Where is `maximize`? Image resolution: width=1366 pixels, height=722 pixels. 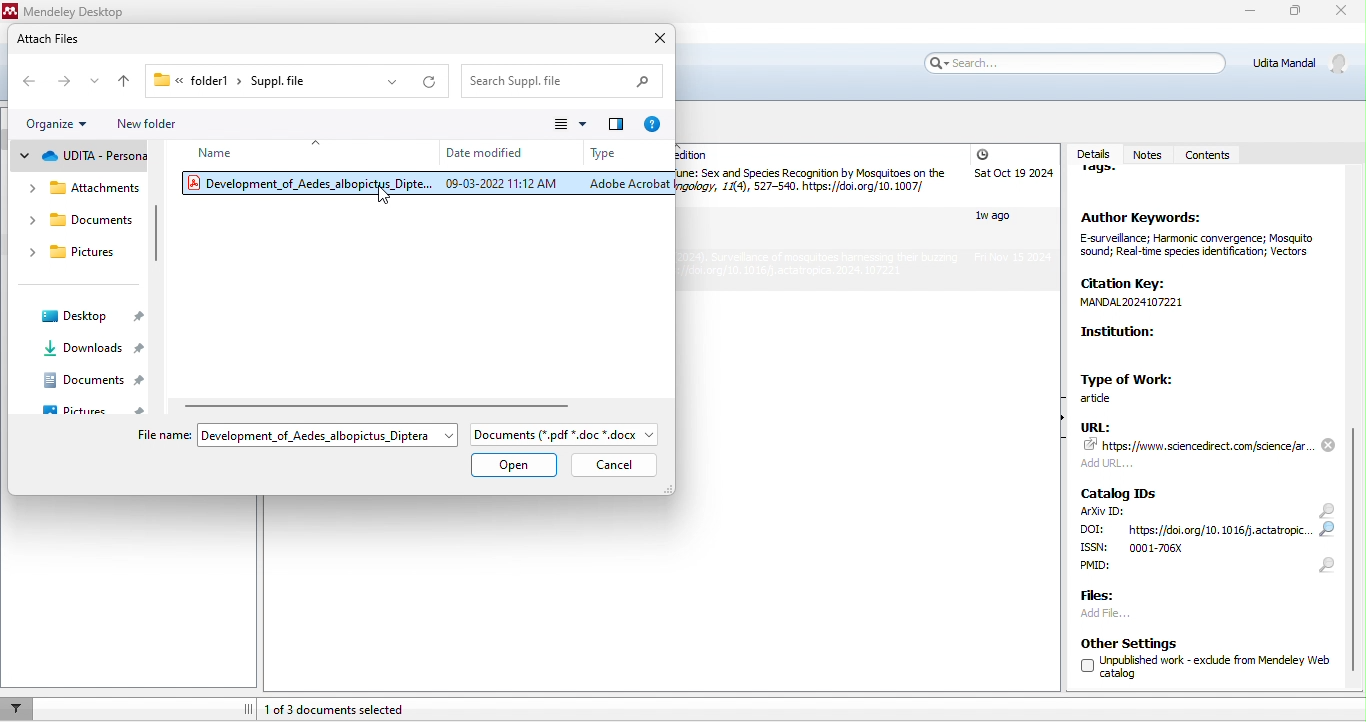
maximize is located at coordinates (1291, 14).